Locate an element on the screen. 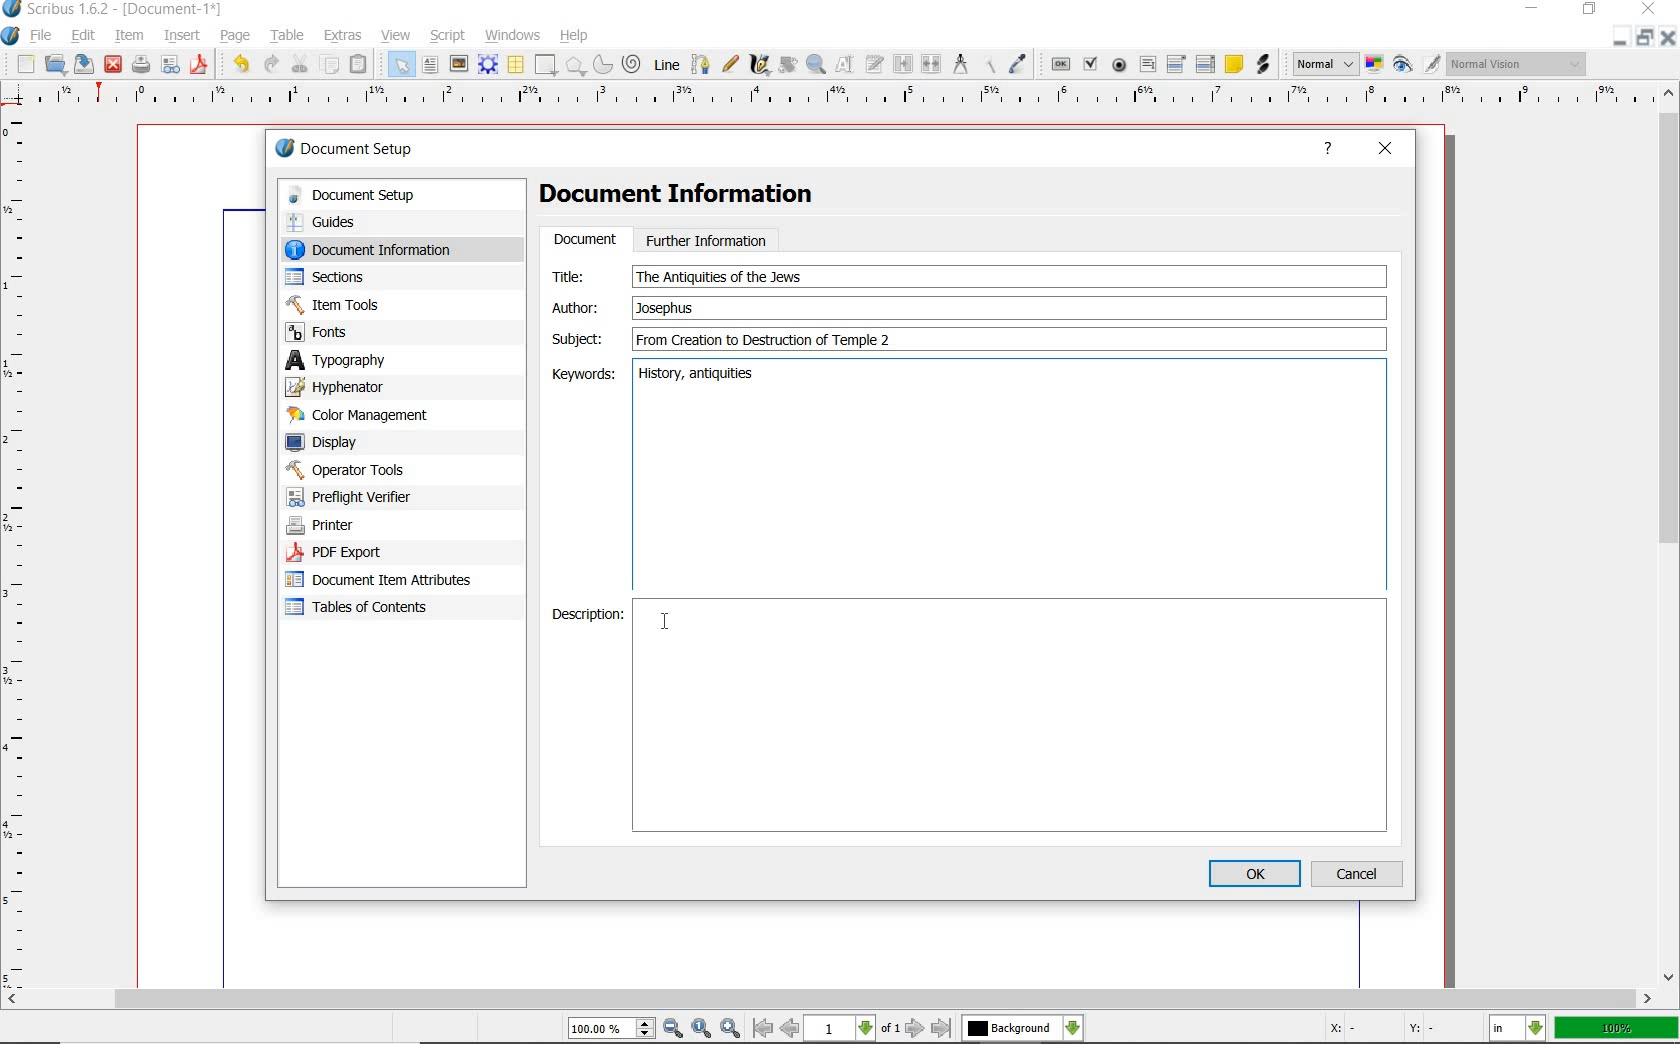  text frame is located at coordinates (430, 65).